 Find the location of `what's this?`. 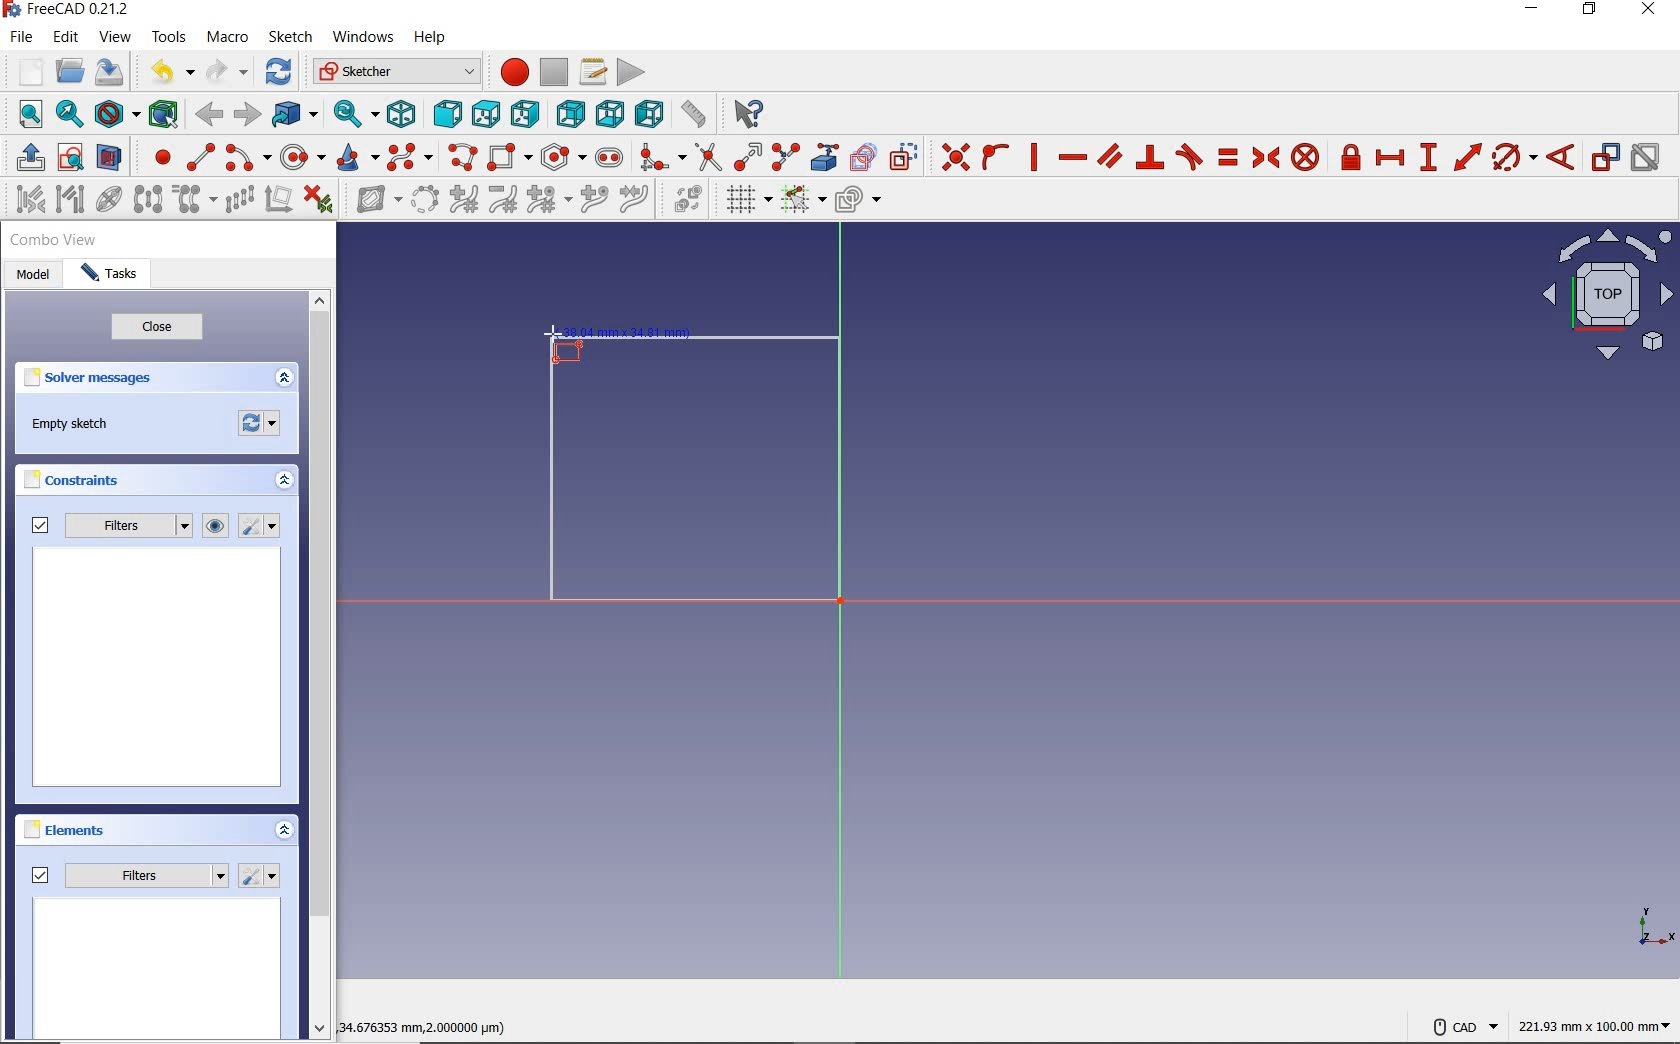

what's this? is located at coordinates (749, 115).